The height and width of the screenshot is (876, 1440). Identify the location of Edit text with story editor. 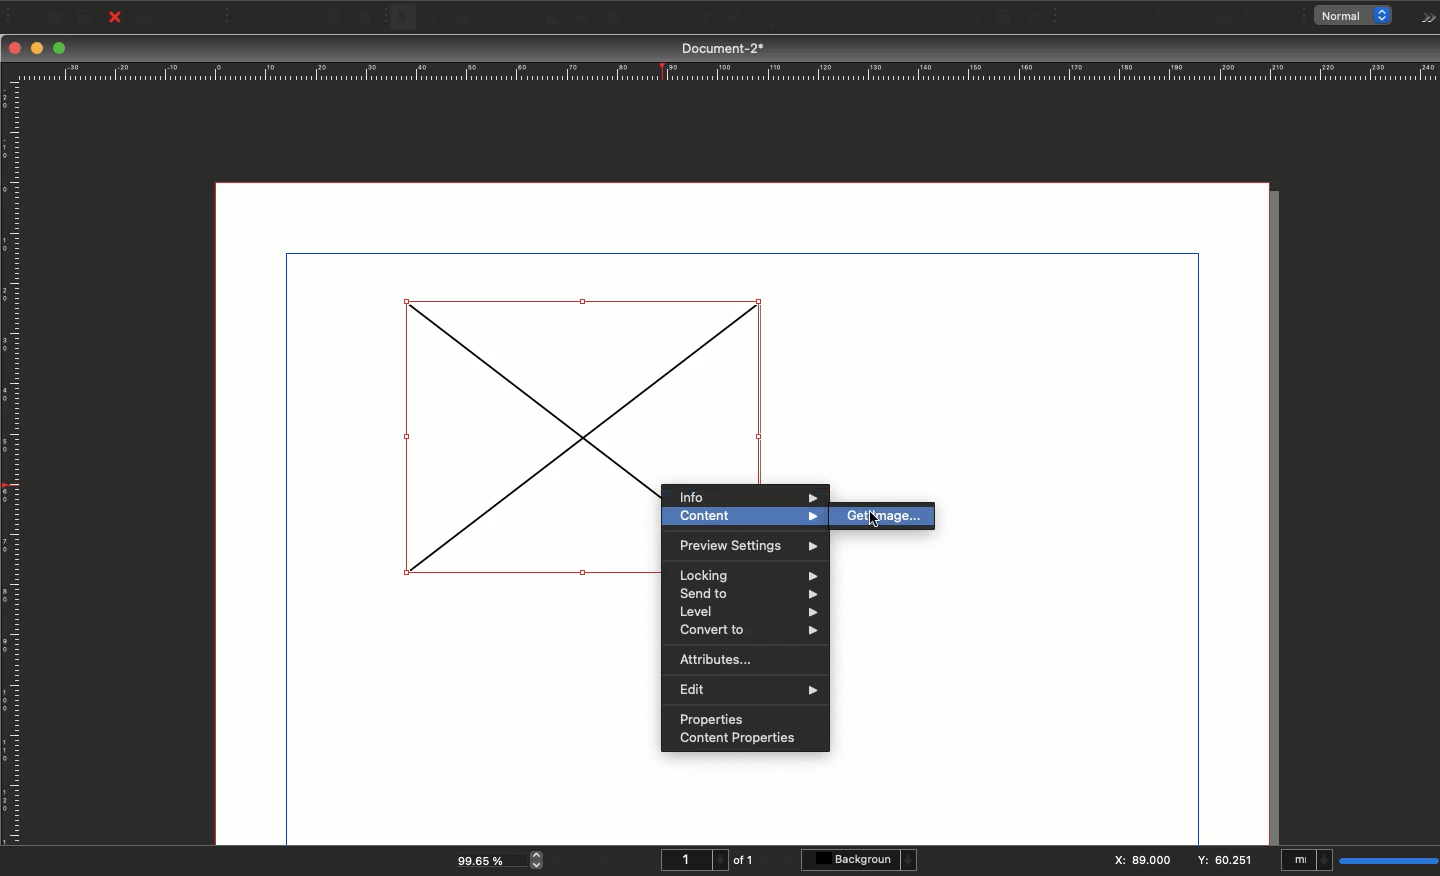
(865, 18).